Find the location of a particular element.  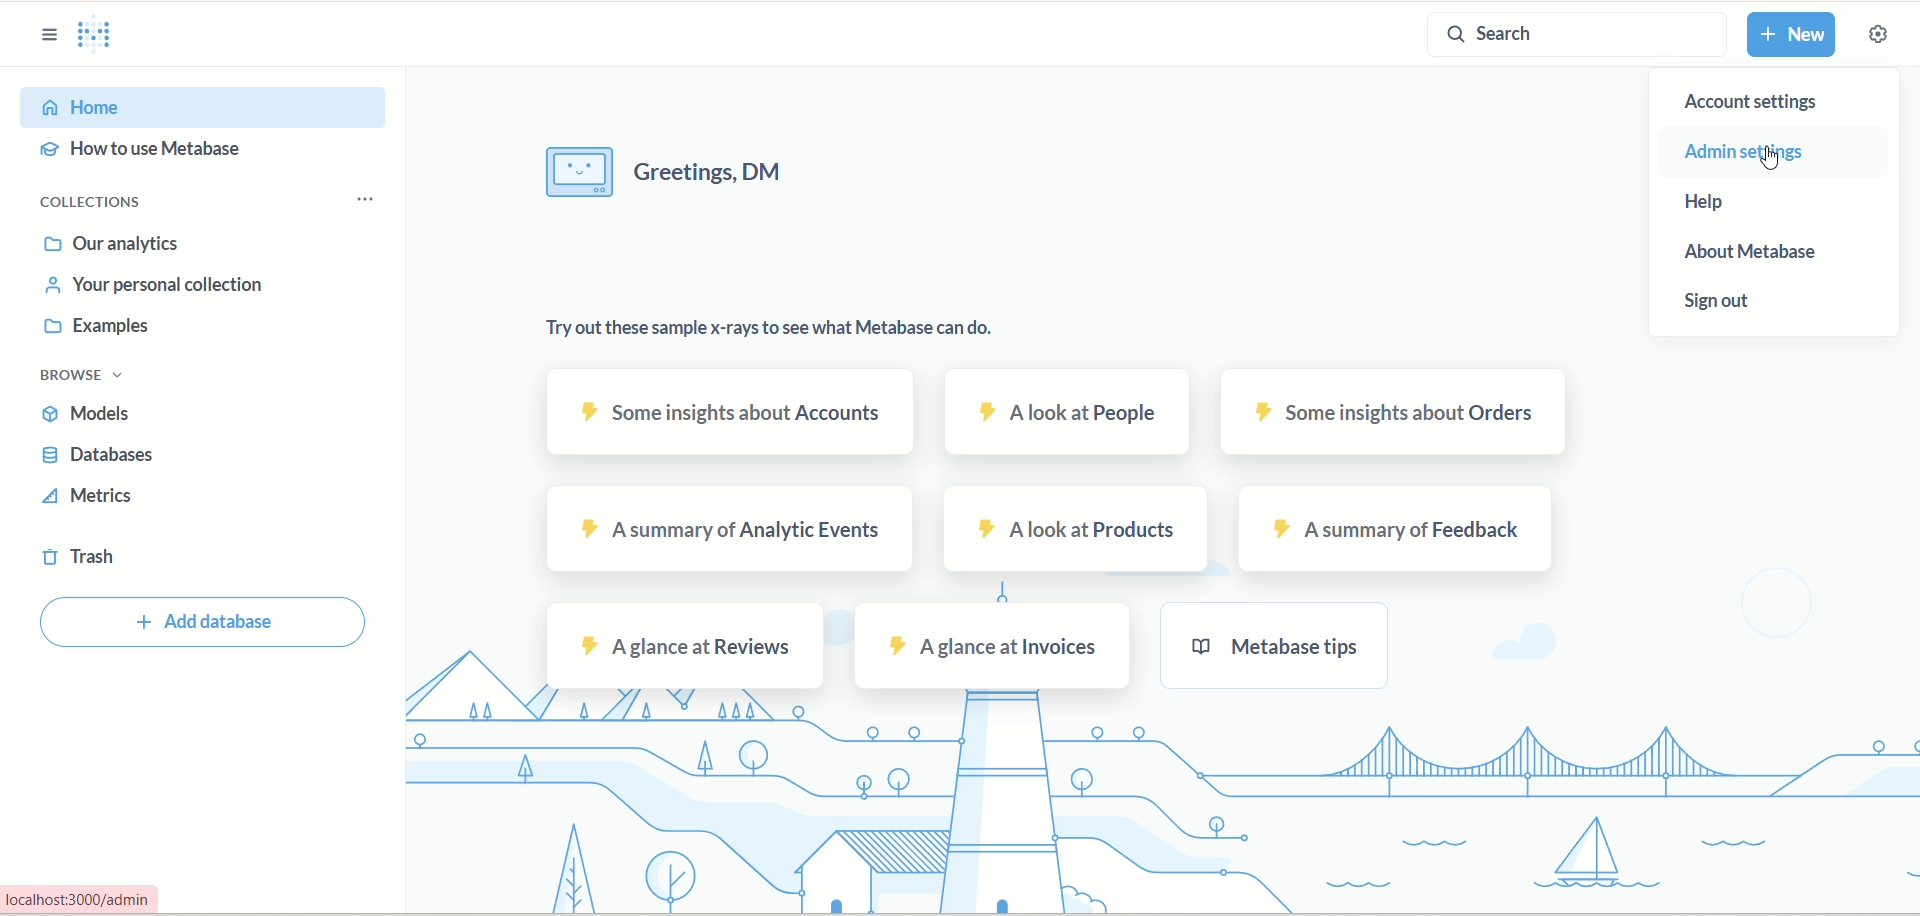

A look at People is located at coordinates (1067, 413).